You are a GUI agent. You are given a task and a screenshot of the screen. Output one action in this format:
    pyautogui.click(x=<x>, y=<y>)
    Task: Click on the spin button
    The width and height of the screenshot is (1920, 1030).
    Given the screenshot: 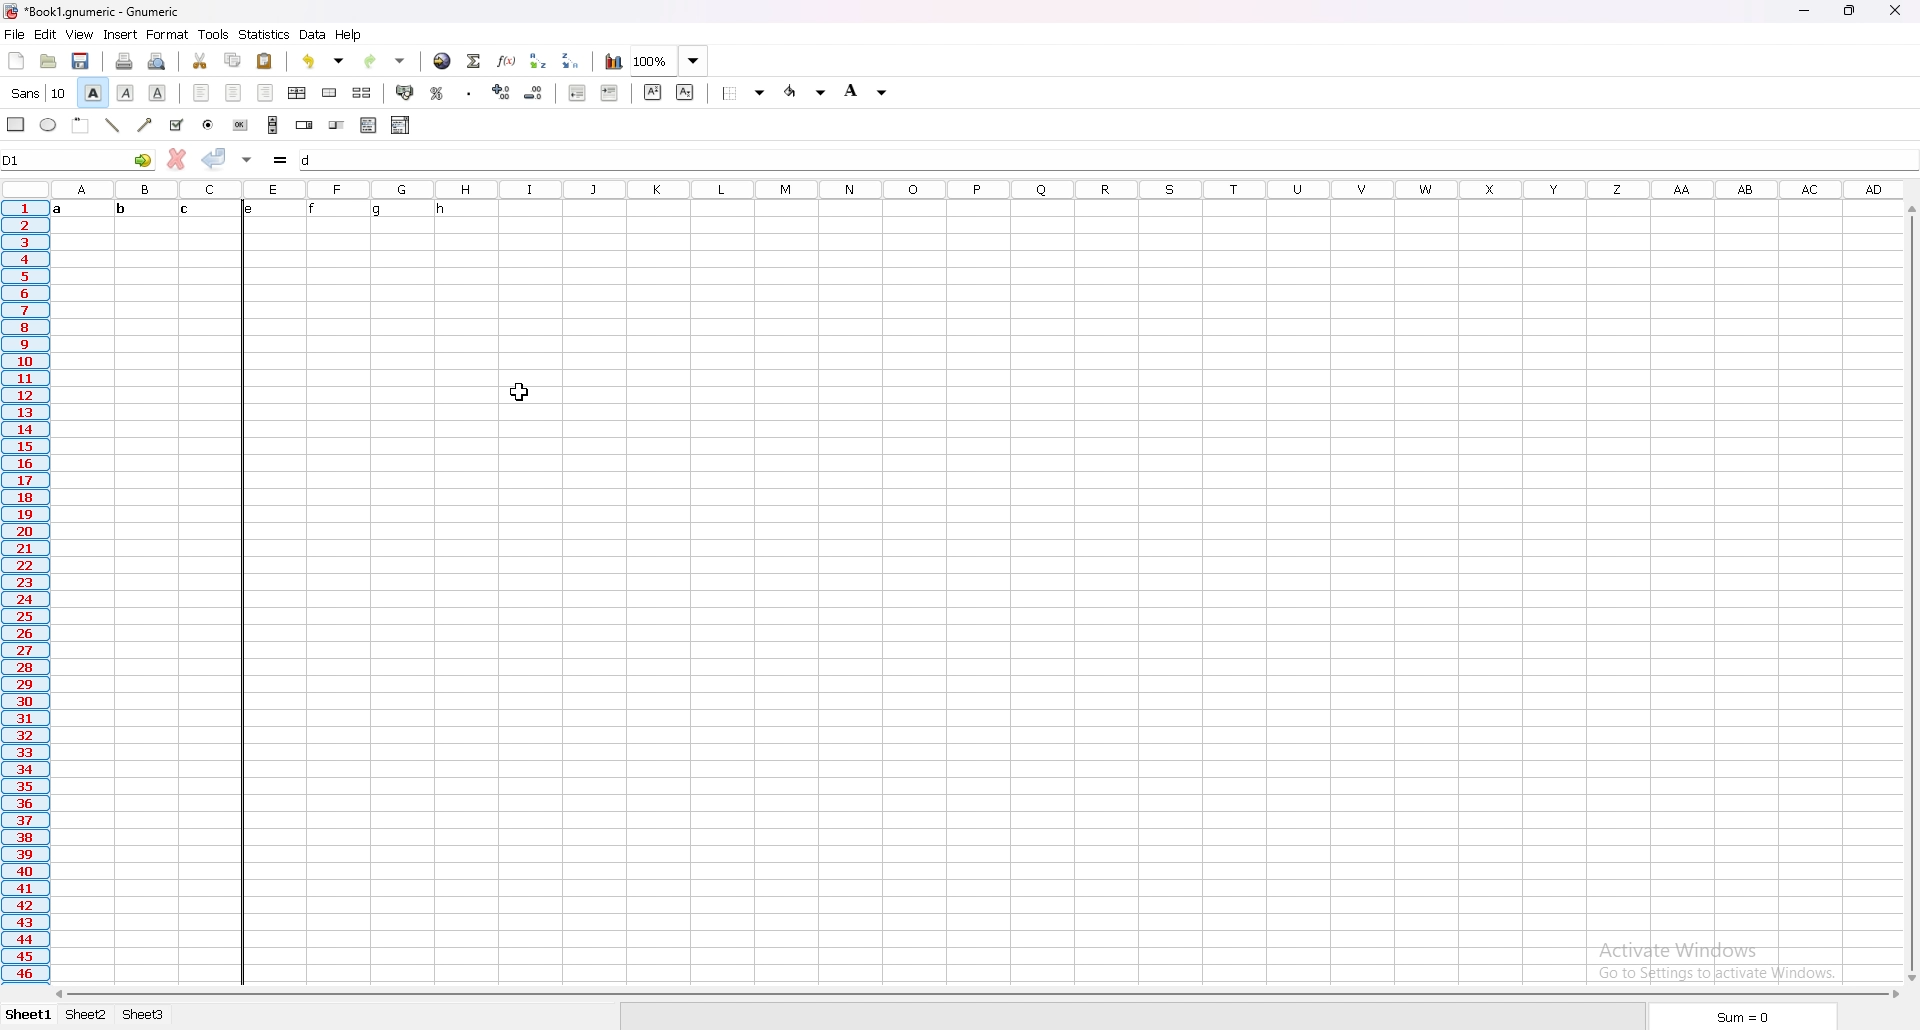 What is the action you would take?
    pyautogui.click(x=306, y=125)
    